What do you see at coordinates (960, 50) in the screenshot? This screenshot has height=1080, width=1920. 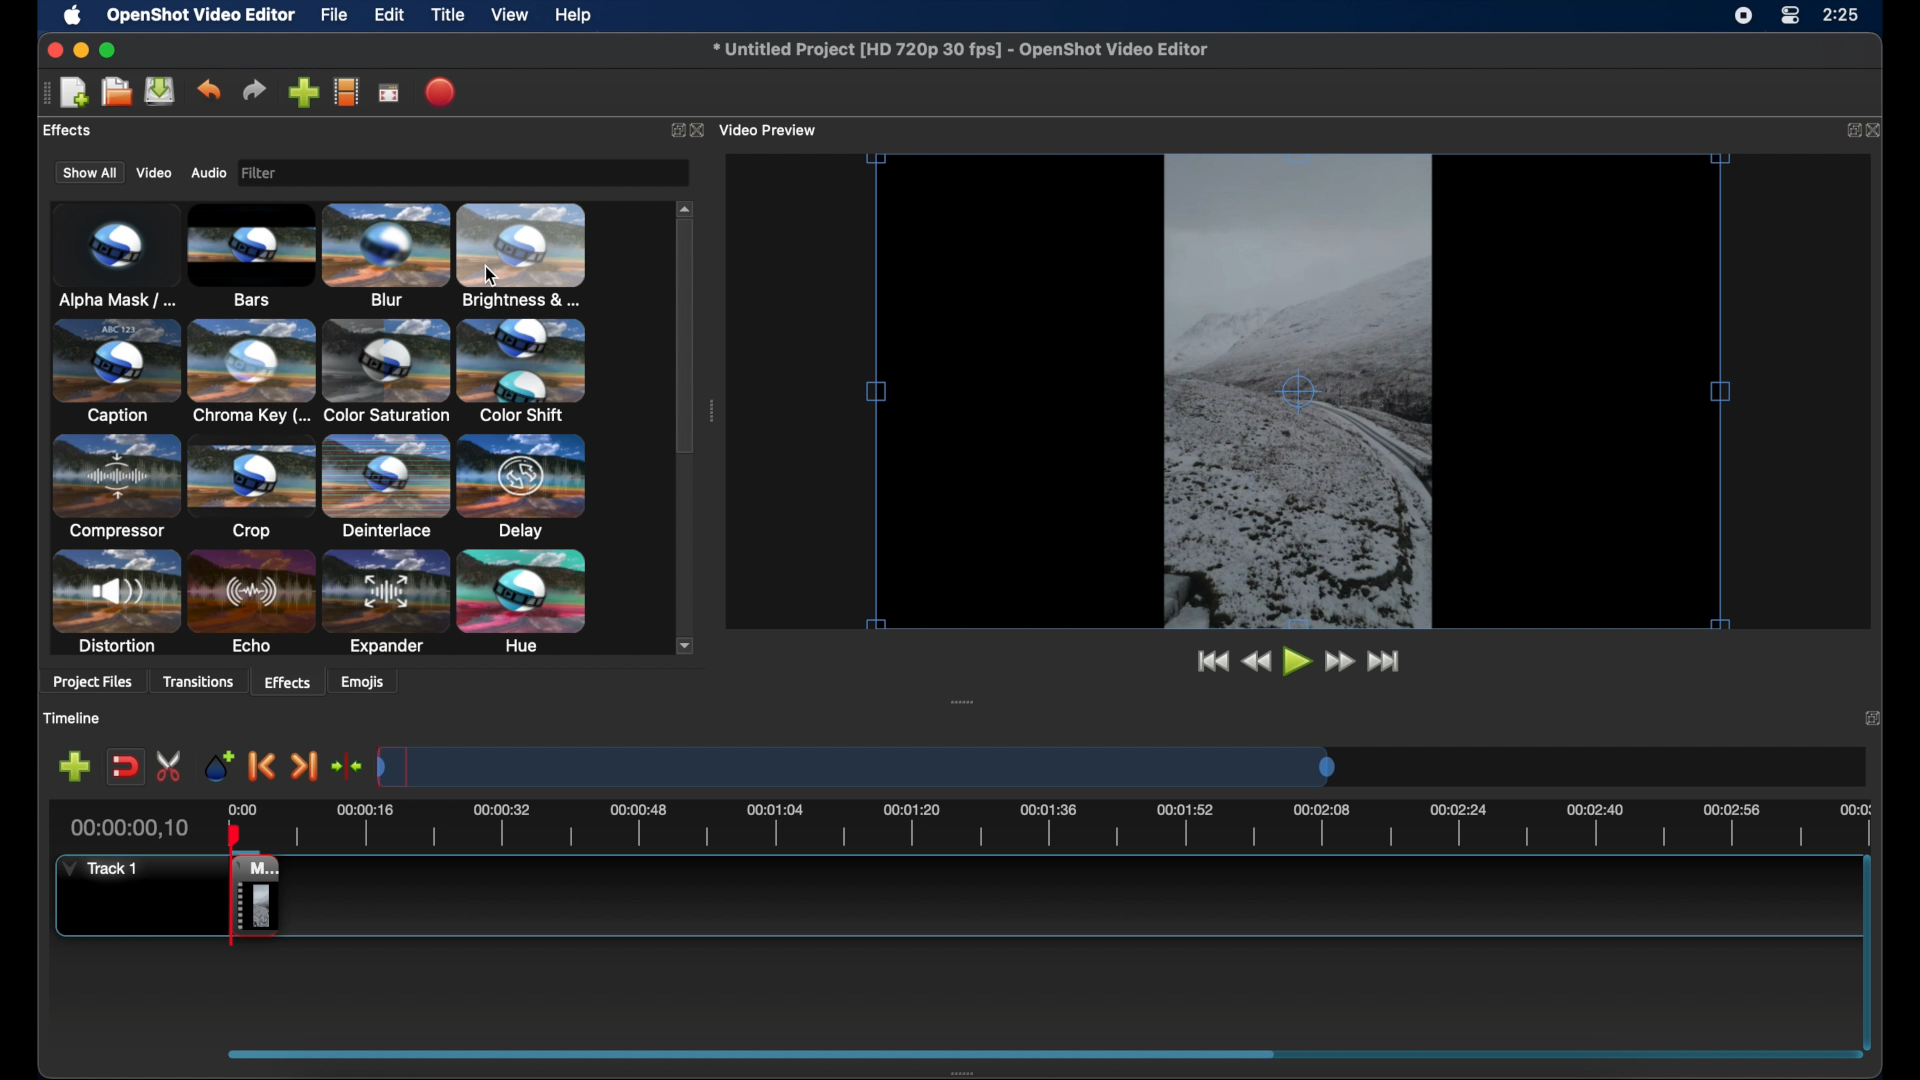 I see `file name` at bounding box center [960, 50].